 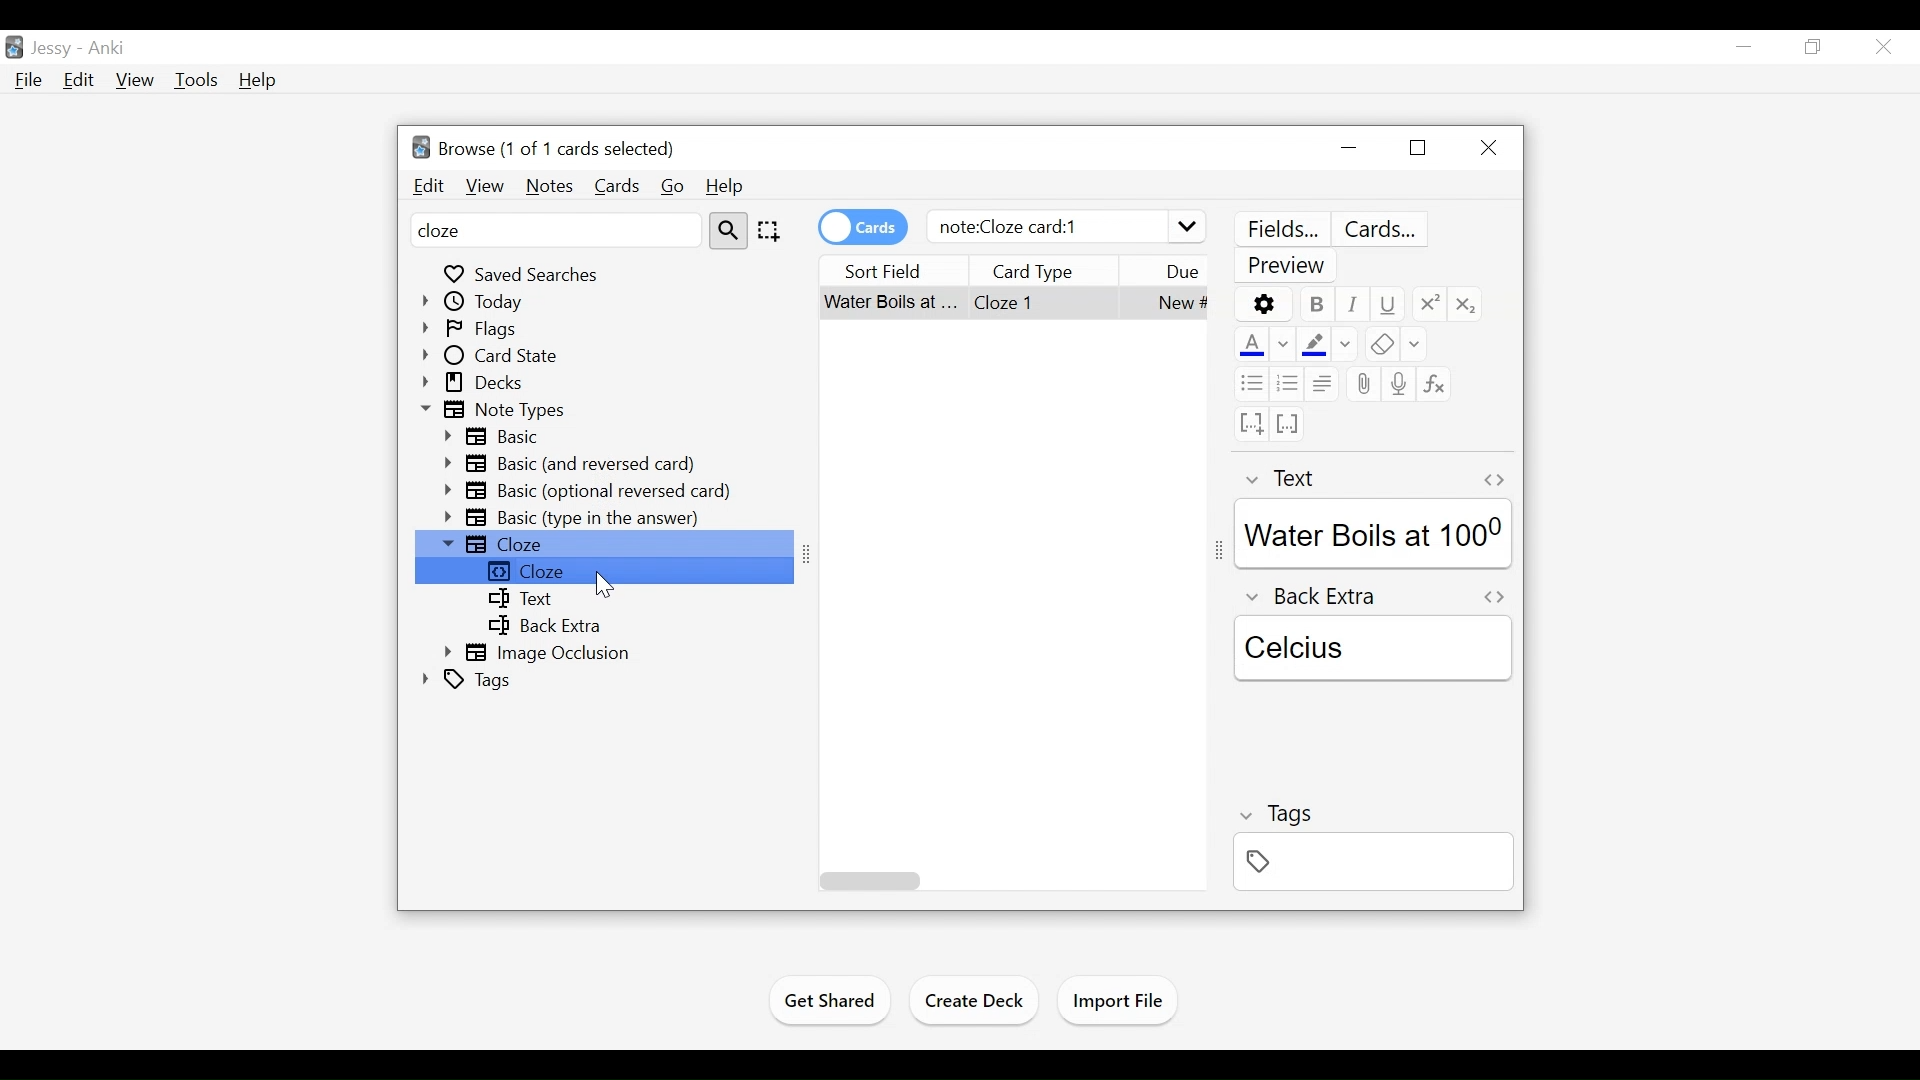 What do you see at coordinates (1389, 305) in the screenshot?
I see `Underline` at bounding box center [1389, 305].